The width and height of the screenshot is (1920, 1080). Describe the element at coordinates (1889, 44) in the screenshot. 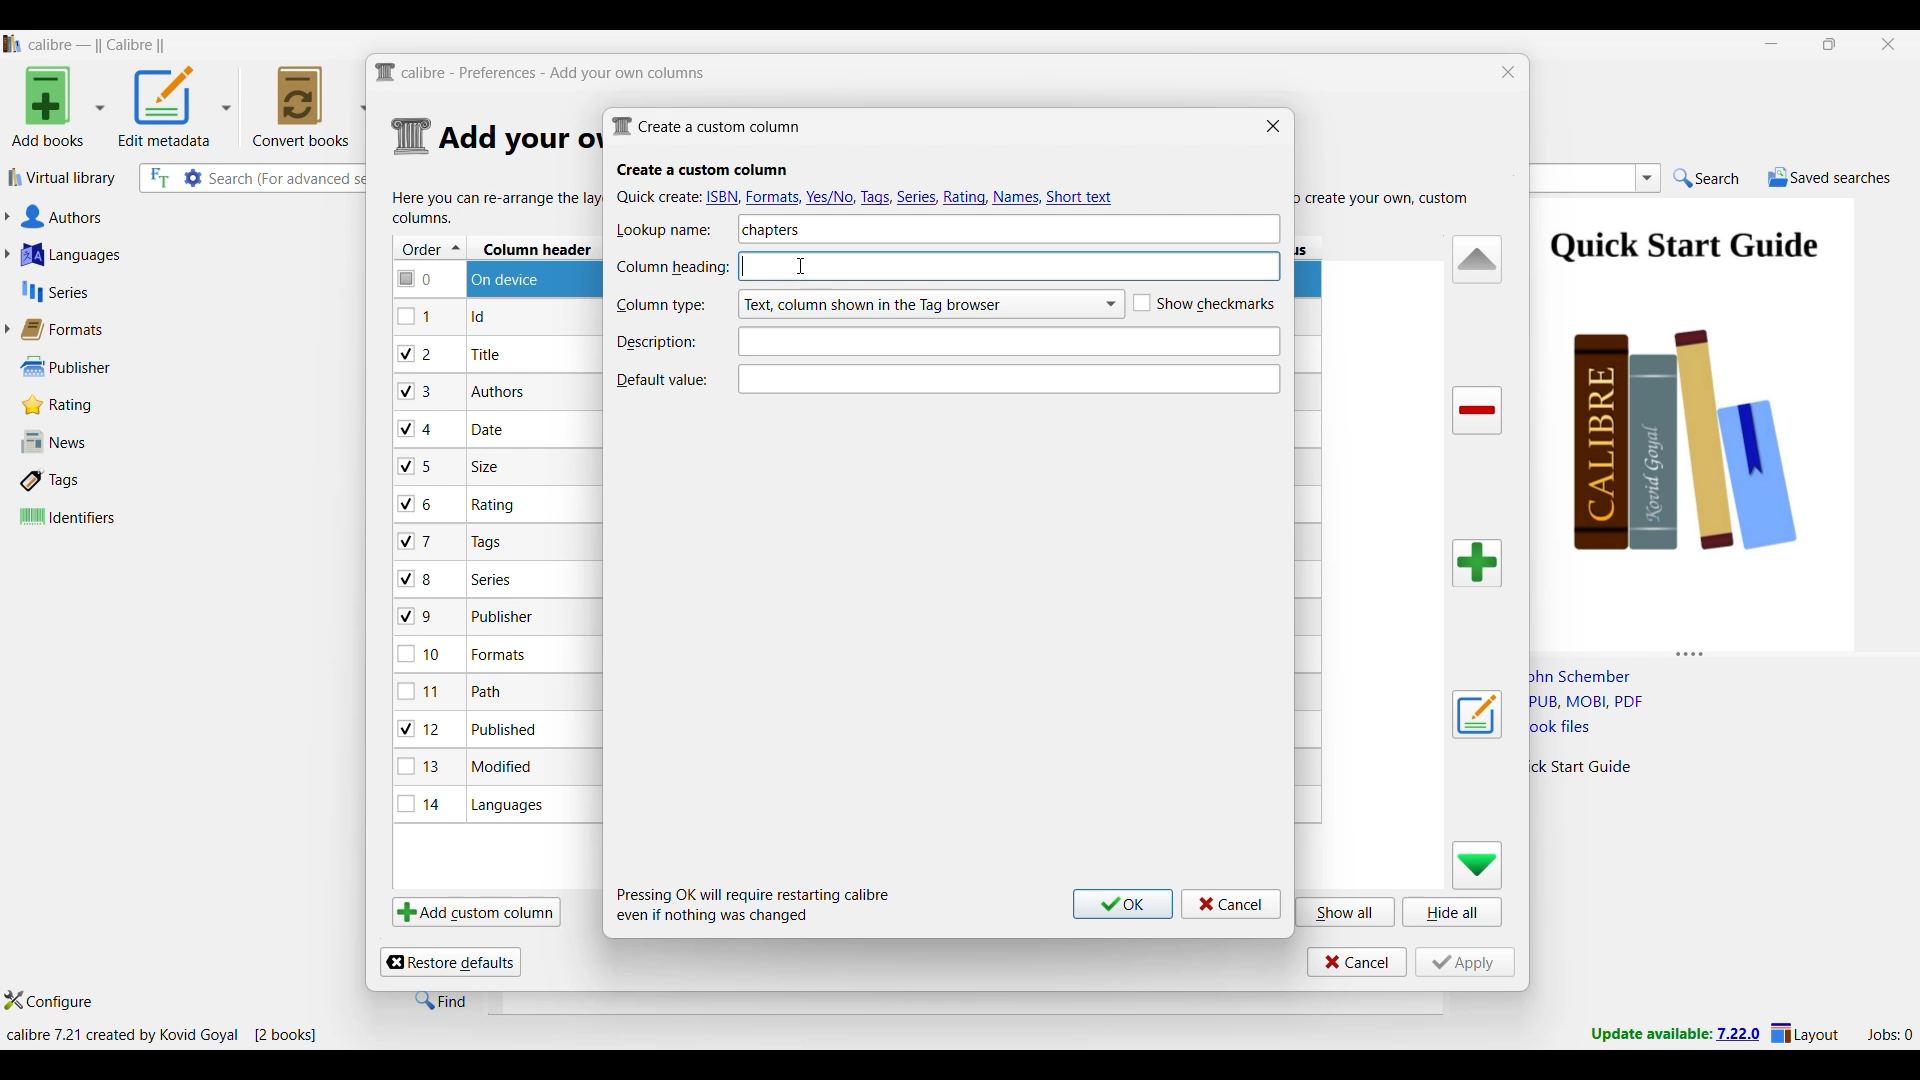

I see `Close interface` at that location.